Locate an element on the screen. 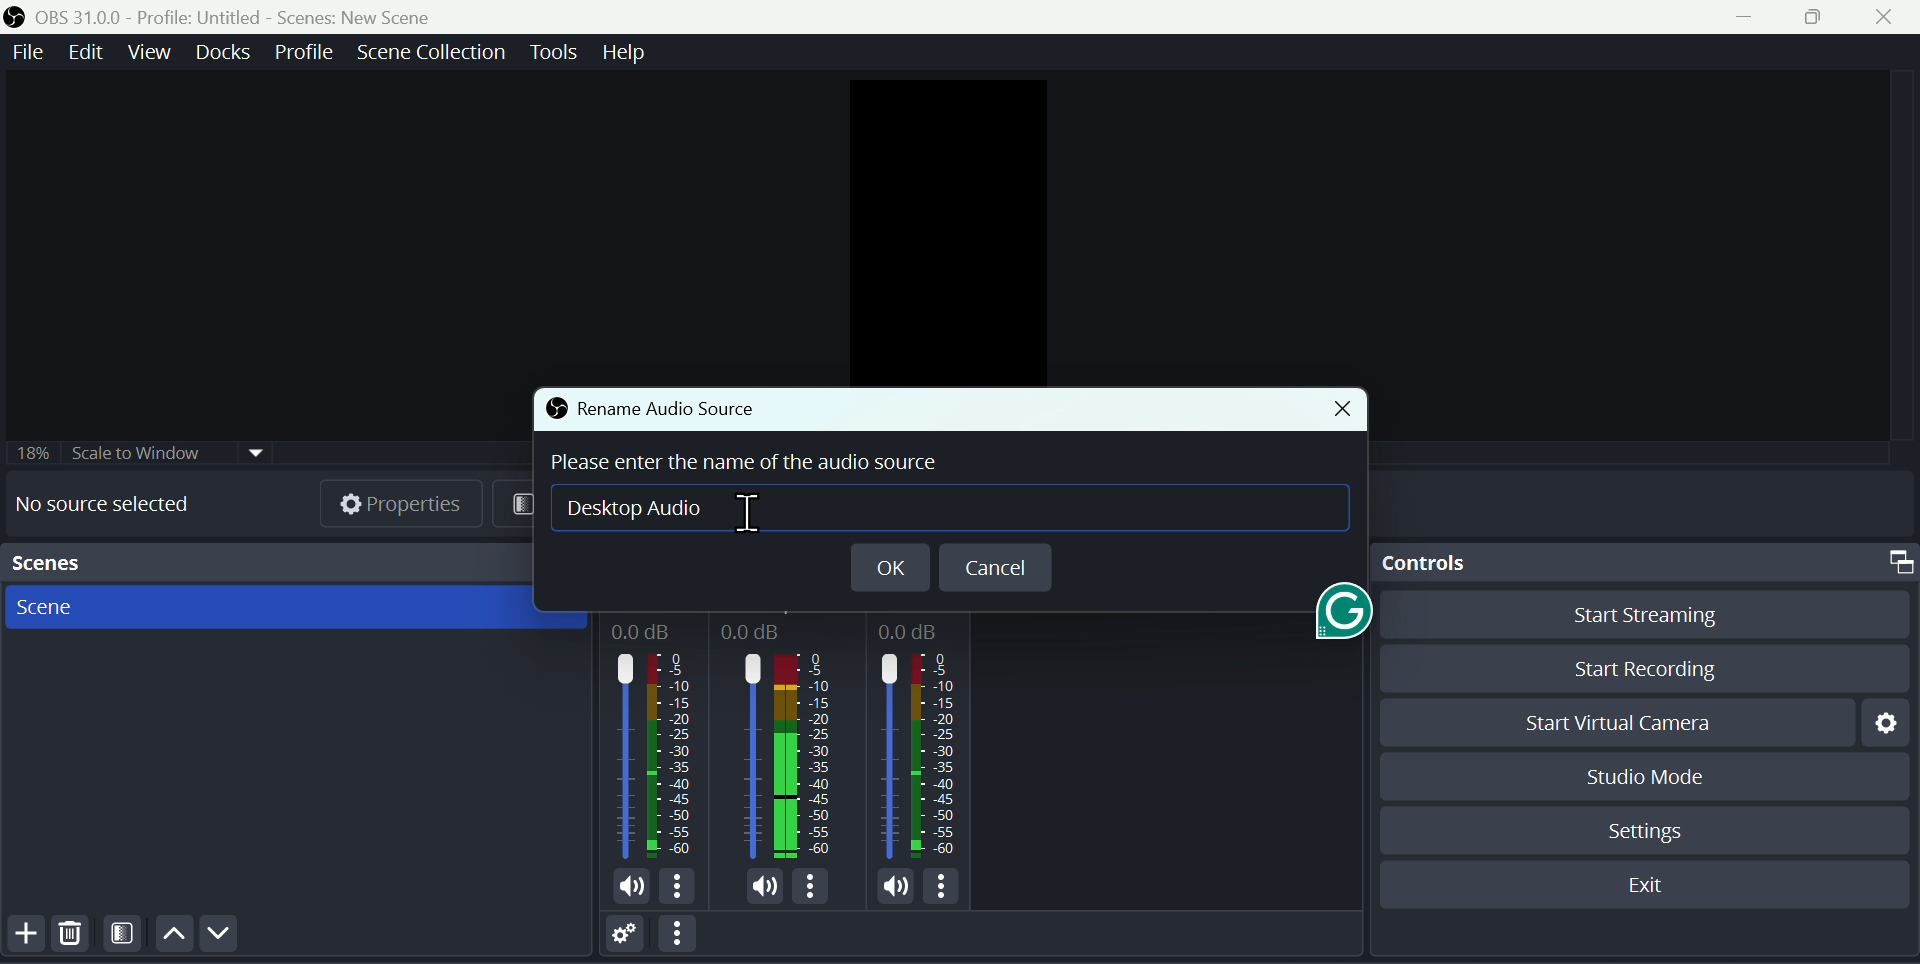 This screenshot has height=964, width=1920. File is located at coordinates (29, 52).